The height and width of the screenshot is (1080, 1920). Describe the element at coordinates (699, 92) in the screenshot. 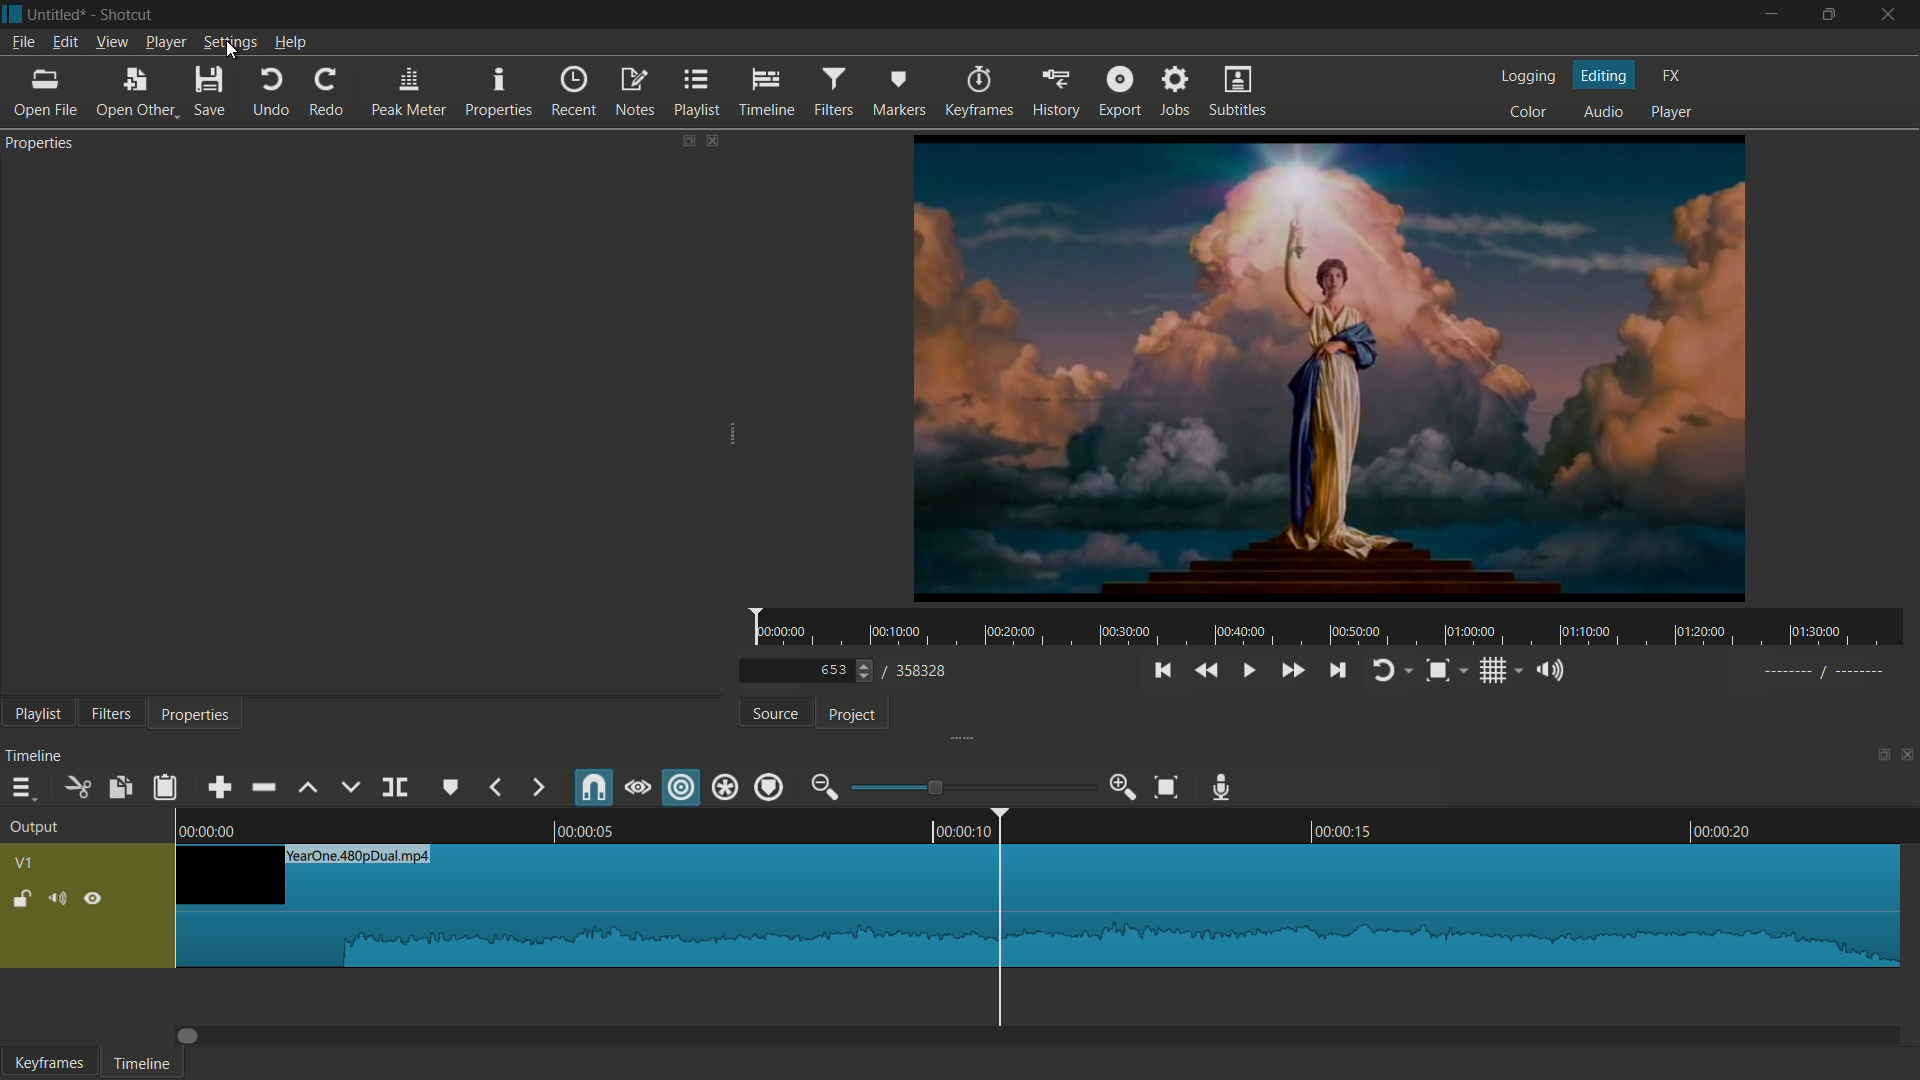

I see `playlist` at that location.